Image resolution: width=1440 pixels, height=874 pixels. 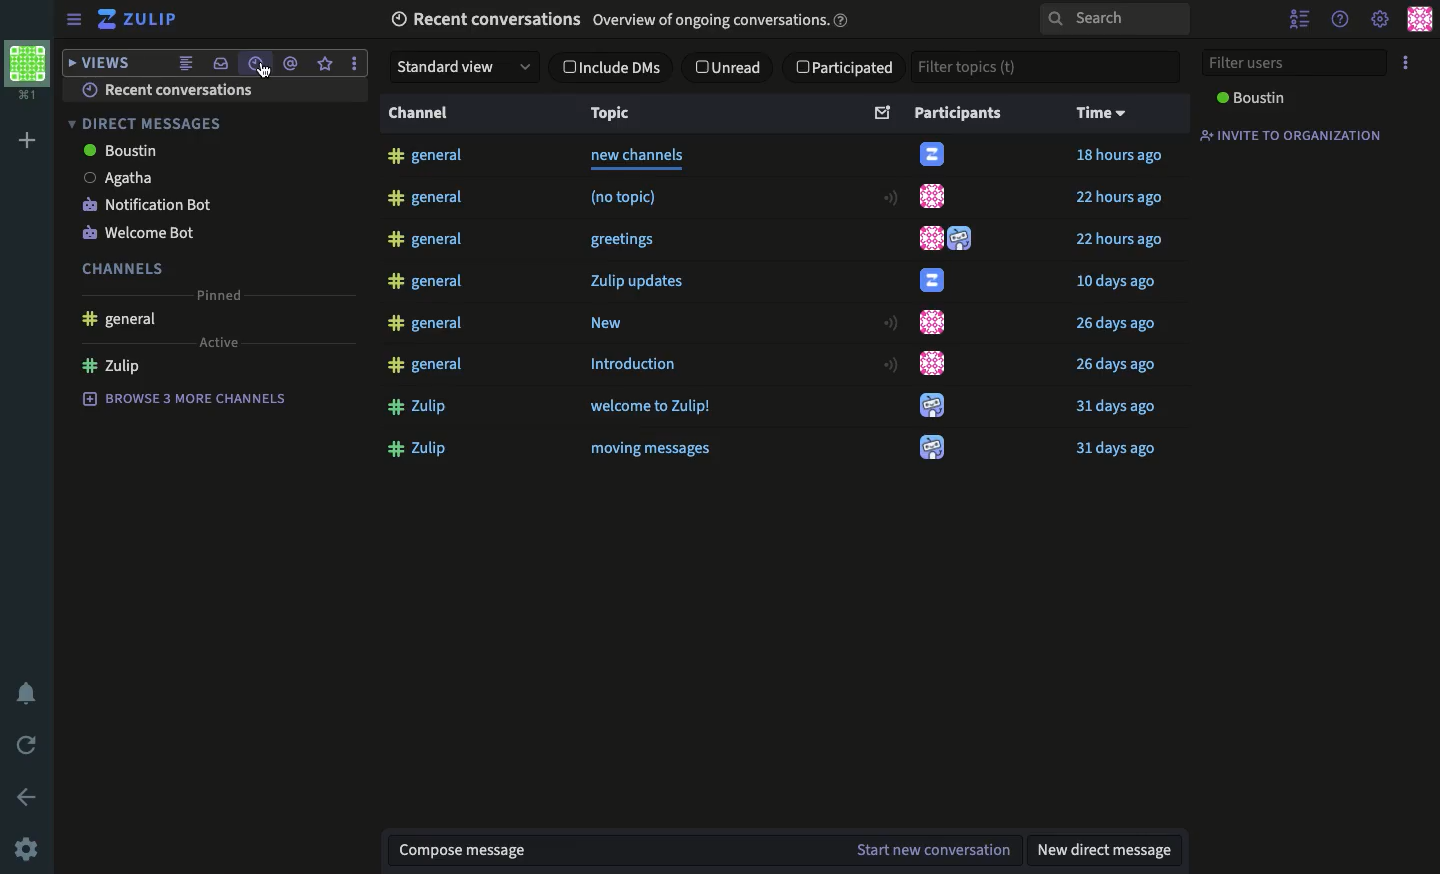 What do you see at coordinates (1298, 63) in the screenshot?
I see `filter users` at bounding box center [1298, 63].